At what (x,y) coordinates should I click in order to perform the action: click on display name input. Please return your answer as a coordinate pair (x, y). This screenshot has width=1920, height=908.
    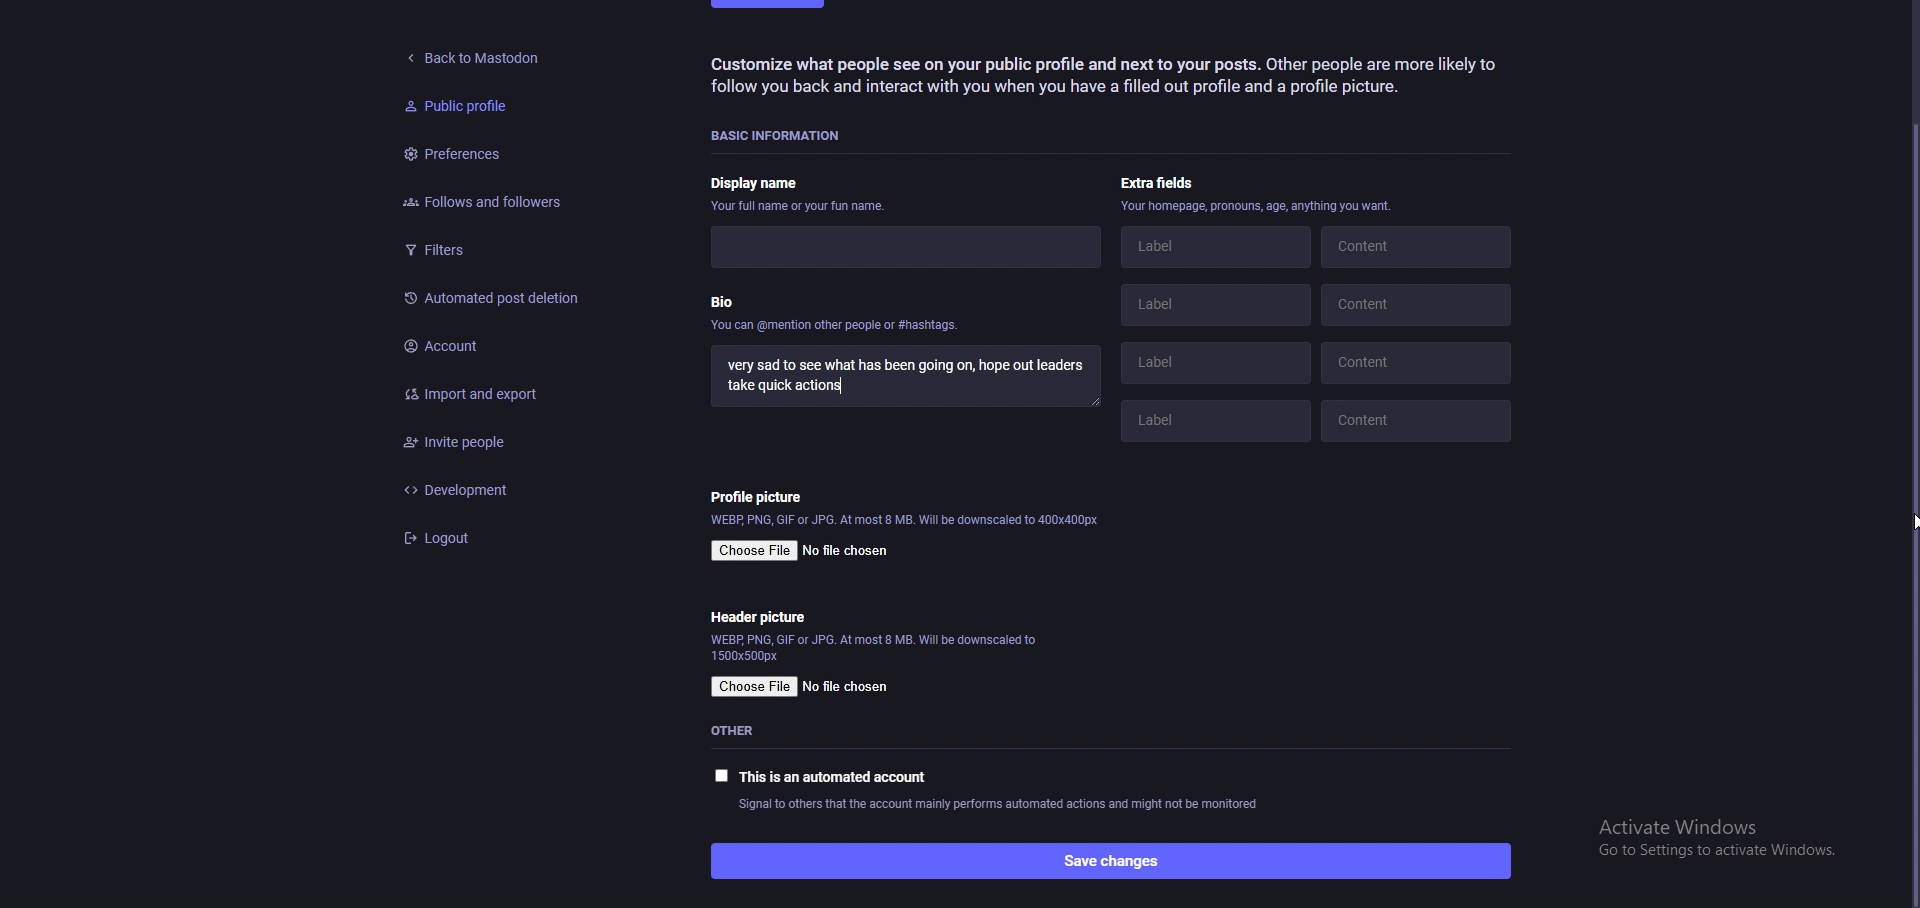
    Looking at the image, I should click on (897, 245).